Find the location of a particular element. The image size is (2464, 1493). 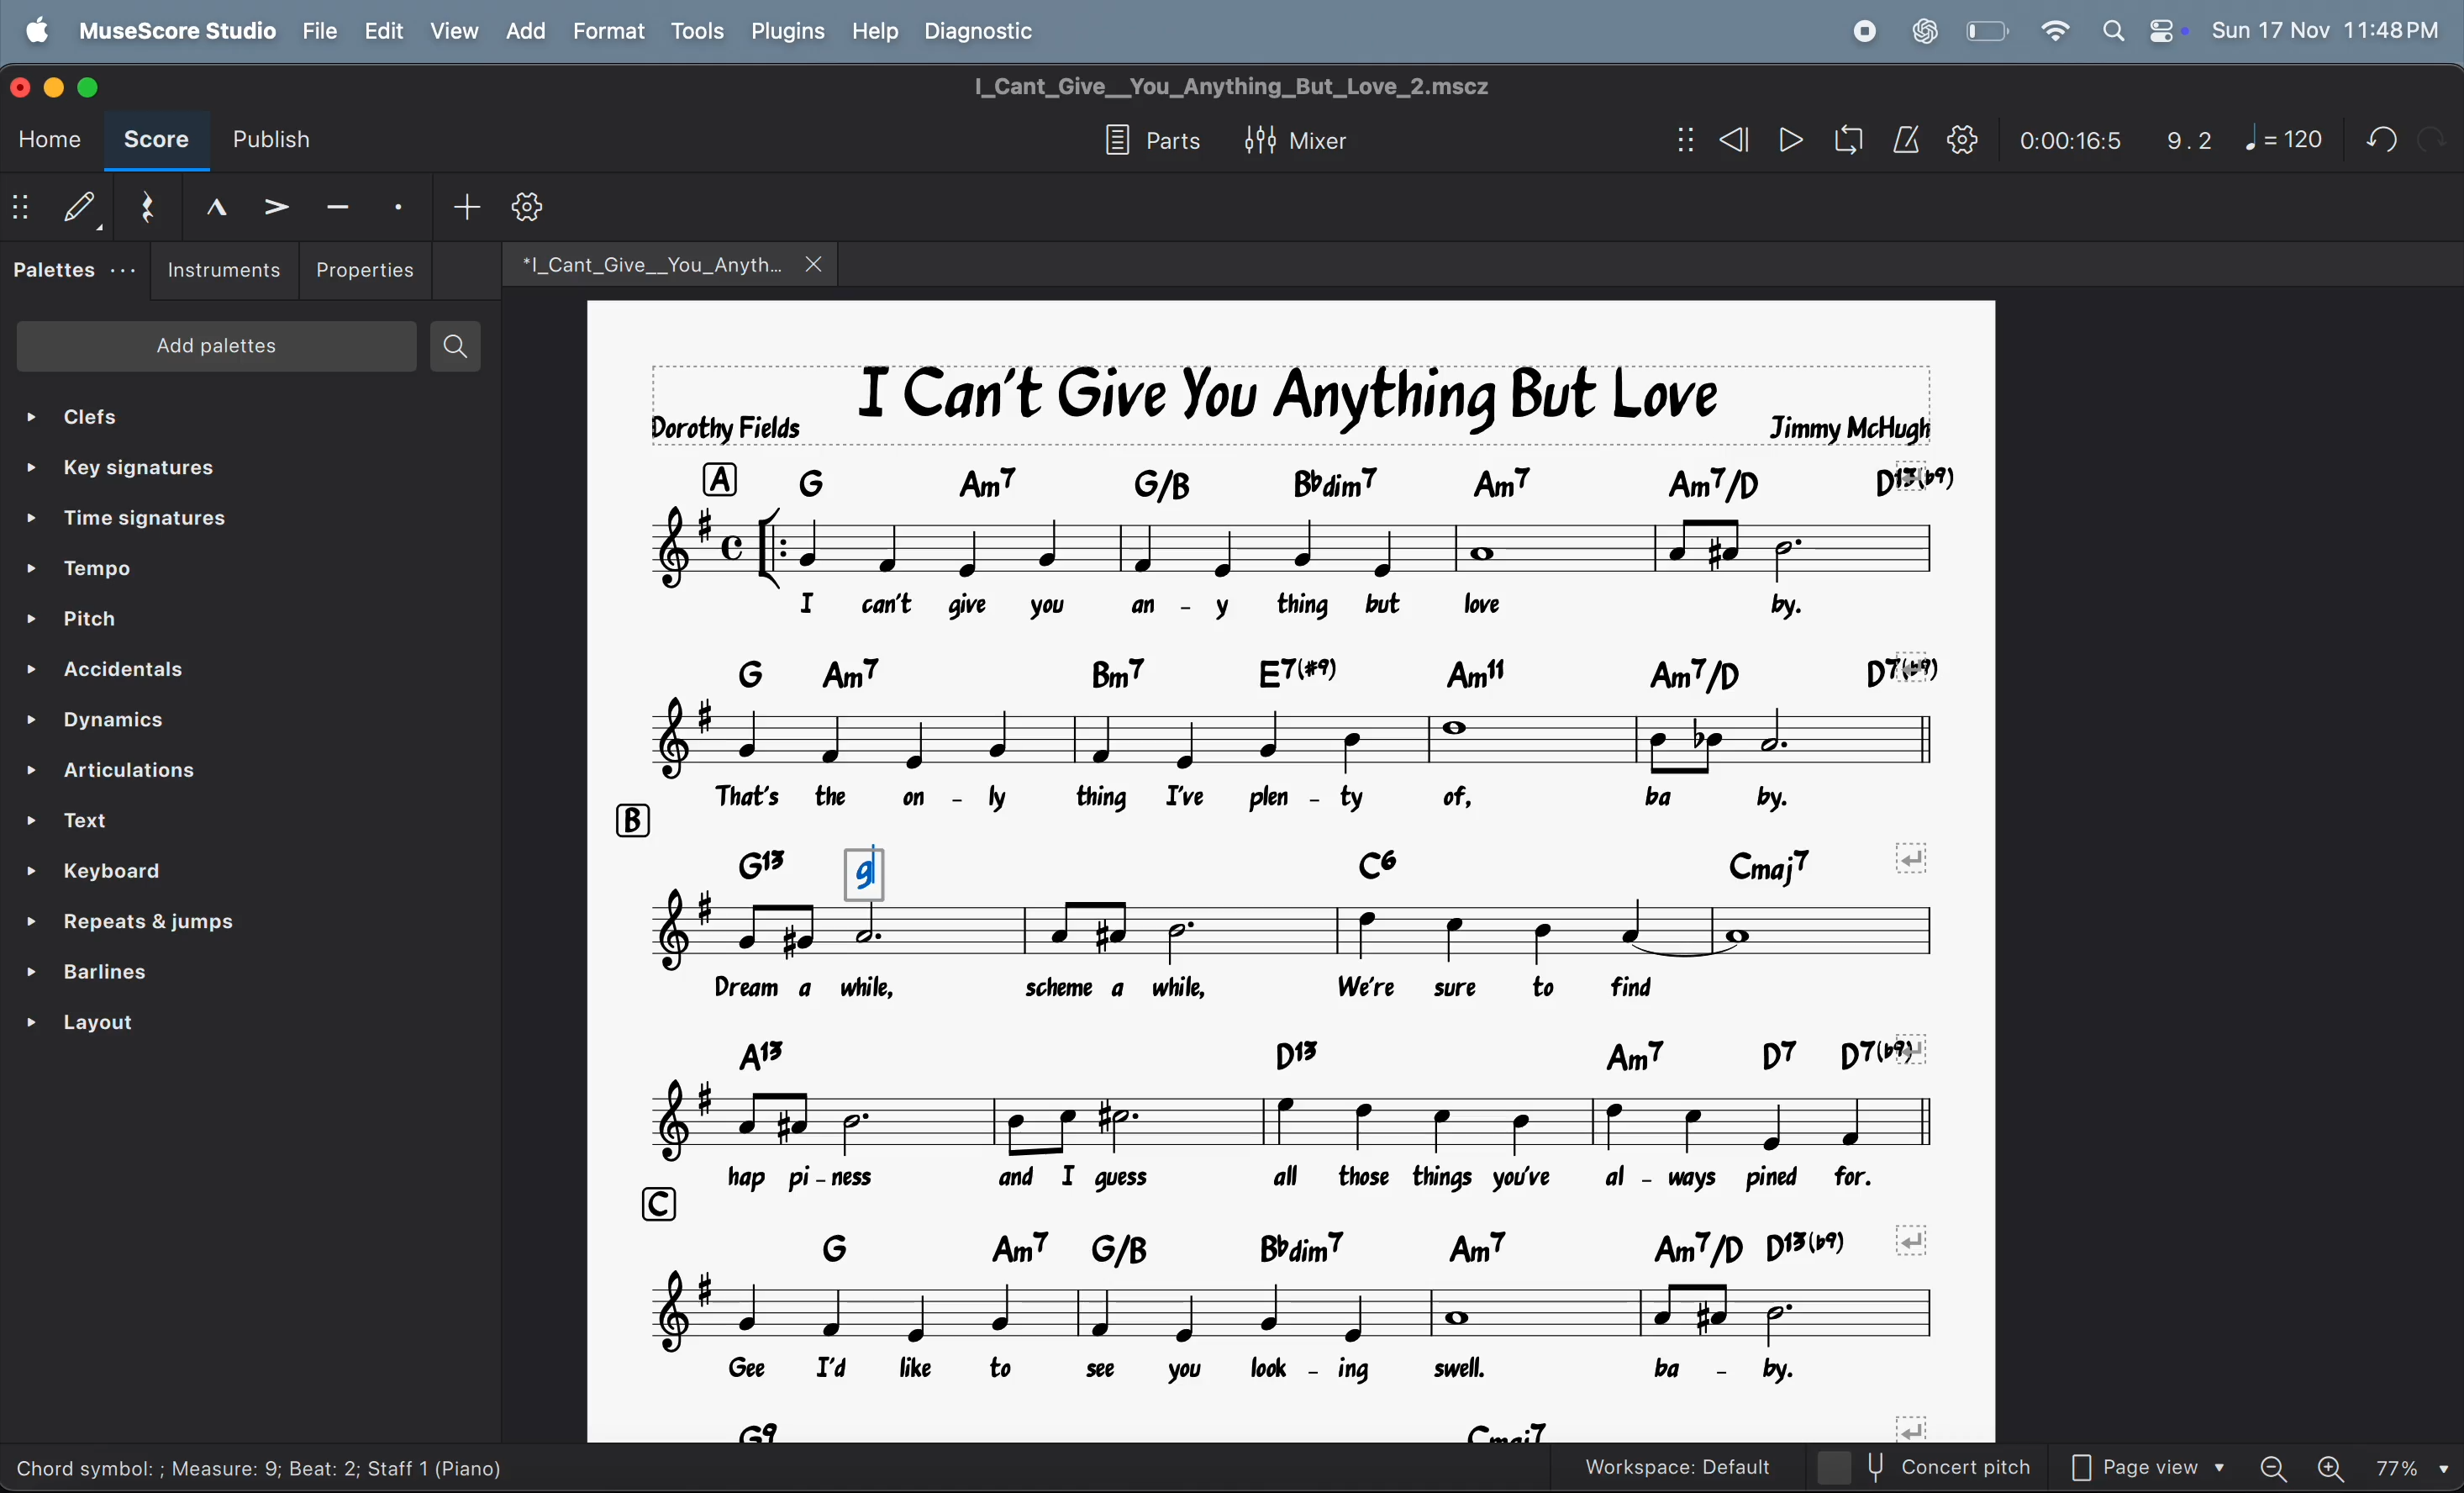

chord symblols is located at coordinates (1269, 864).